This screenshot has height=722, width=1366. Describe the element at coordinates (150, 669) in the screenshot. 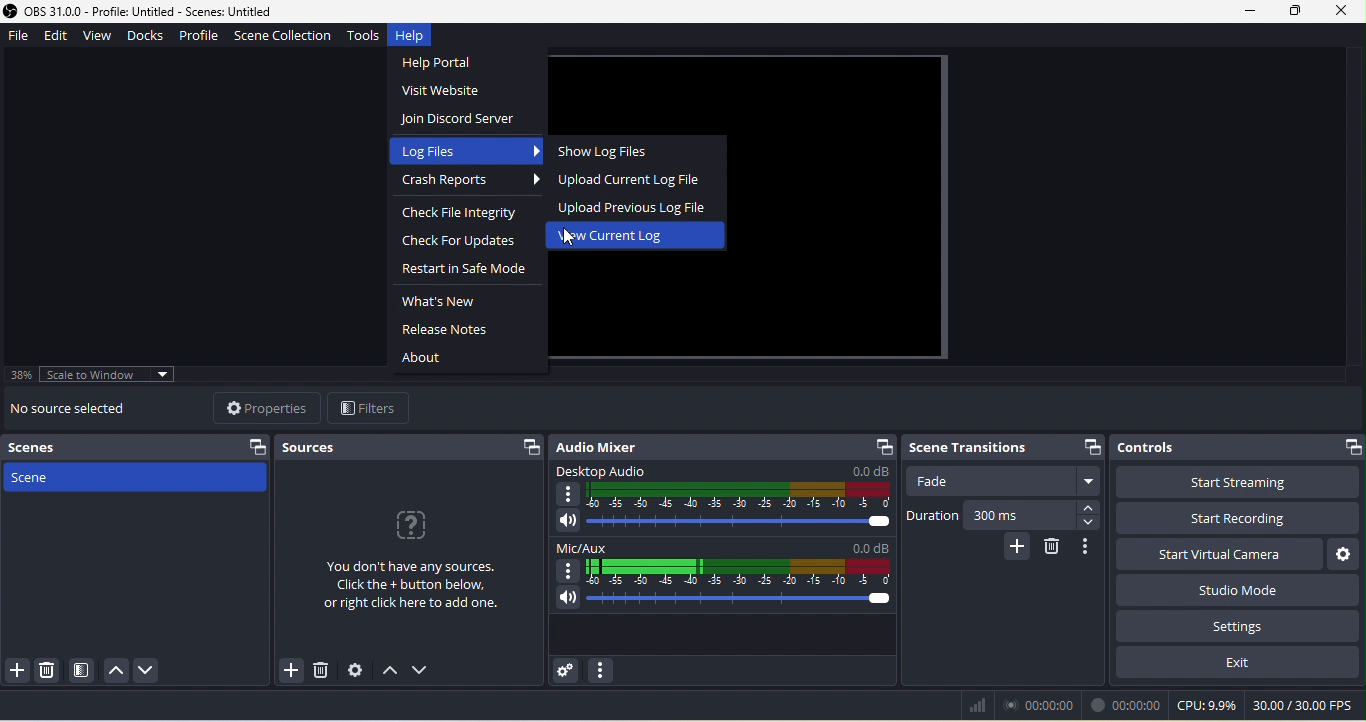

I see `down` at that location.